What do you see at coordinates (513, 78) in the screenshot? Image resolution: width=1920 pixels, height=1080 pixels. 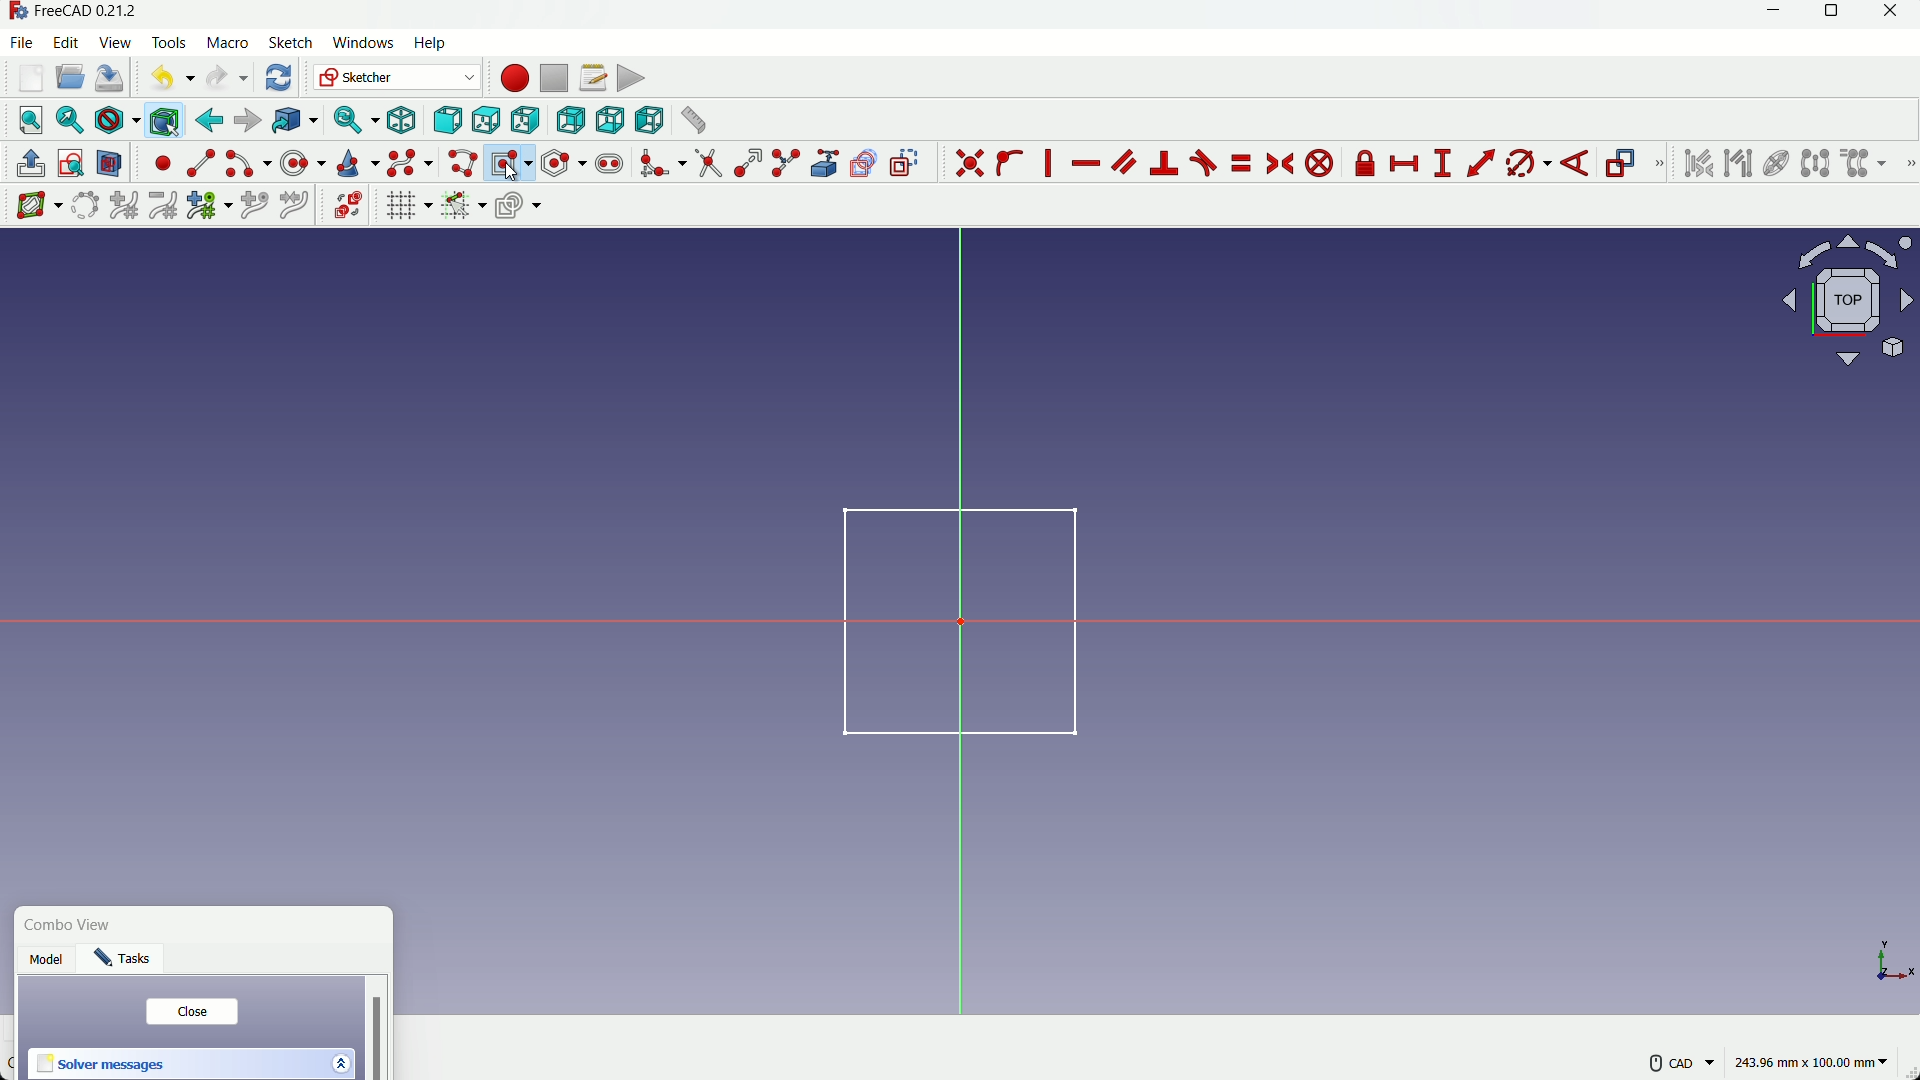 I see `start macros` at bounding box center [513, 78].